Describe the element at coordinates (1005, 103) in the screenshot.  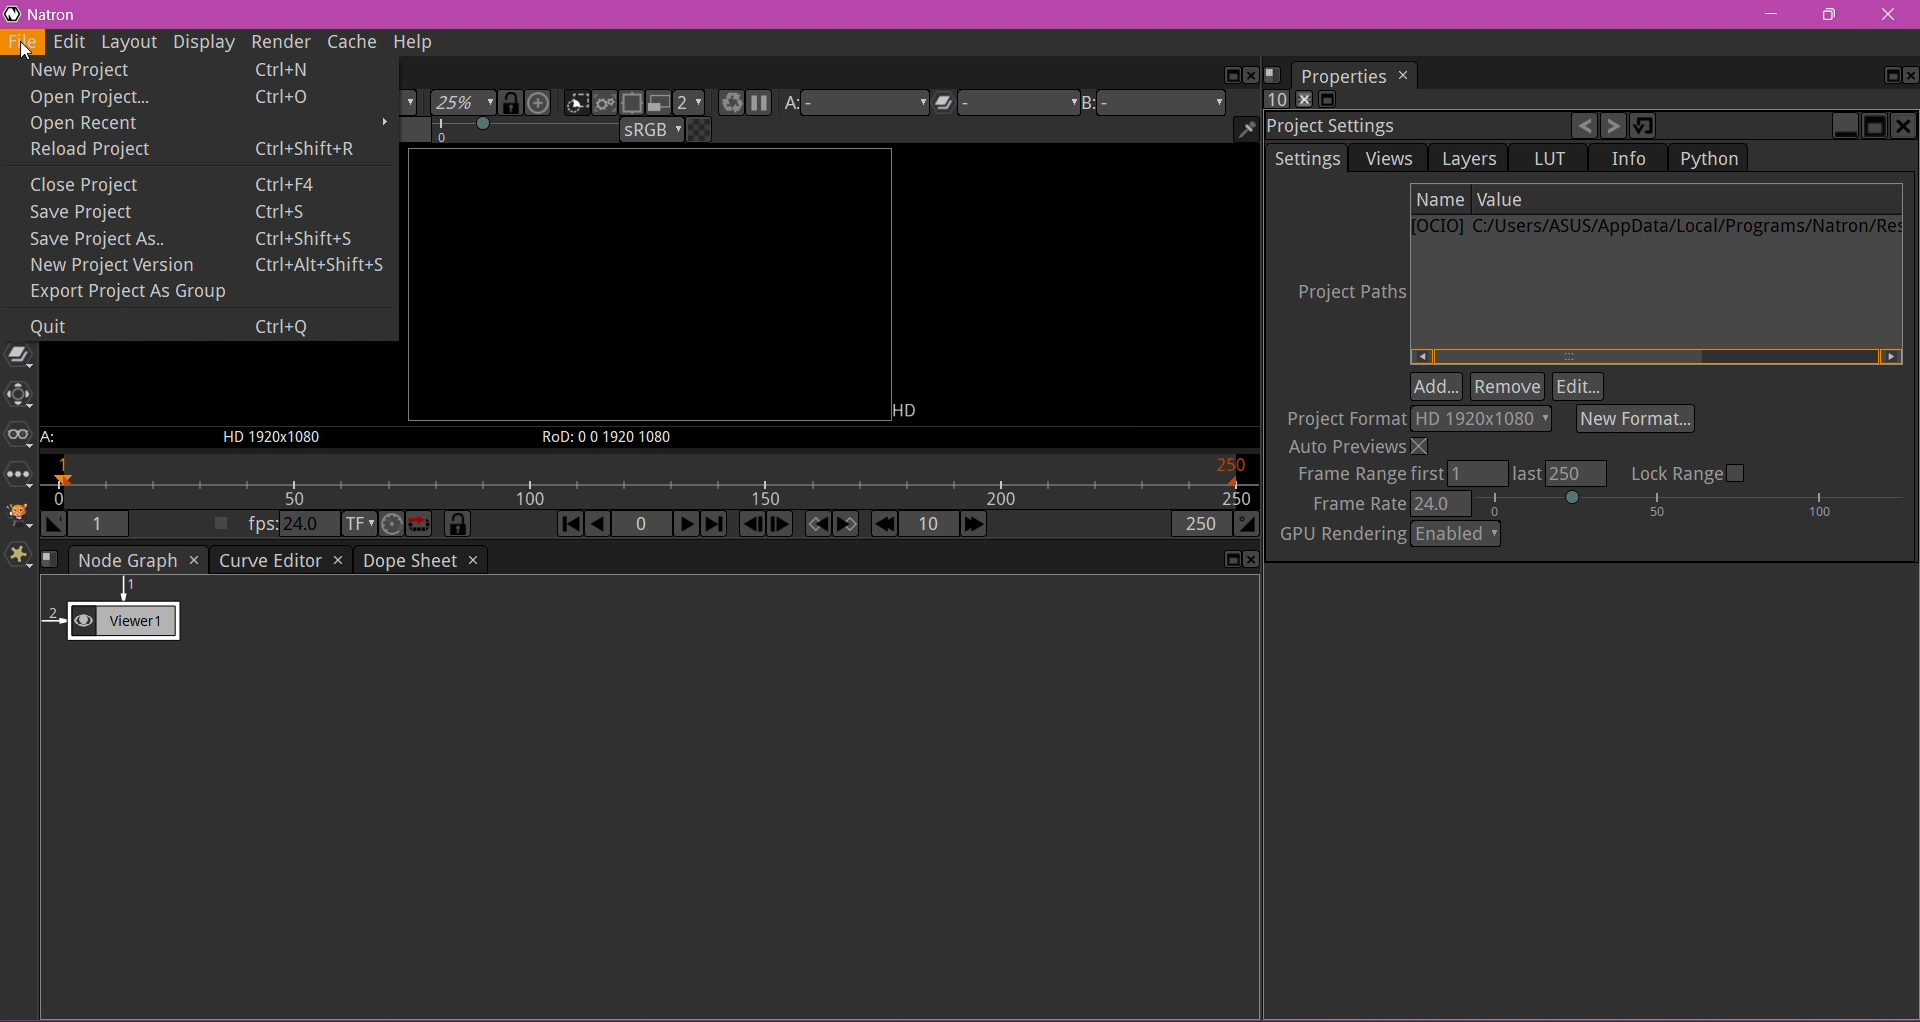
I see `The operation applied between viewer inputs A and B` at that location.